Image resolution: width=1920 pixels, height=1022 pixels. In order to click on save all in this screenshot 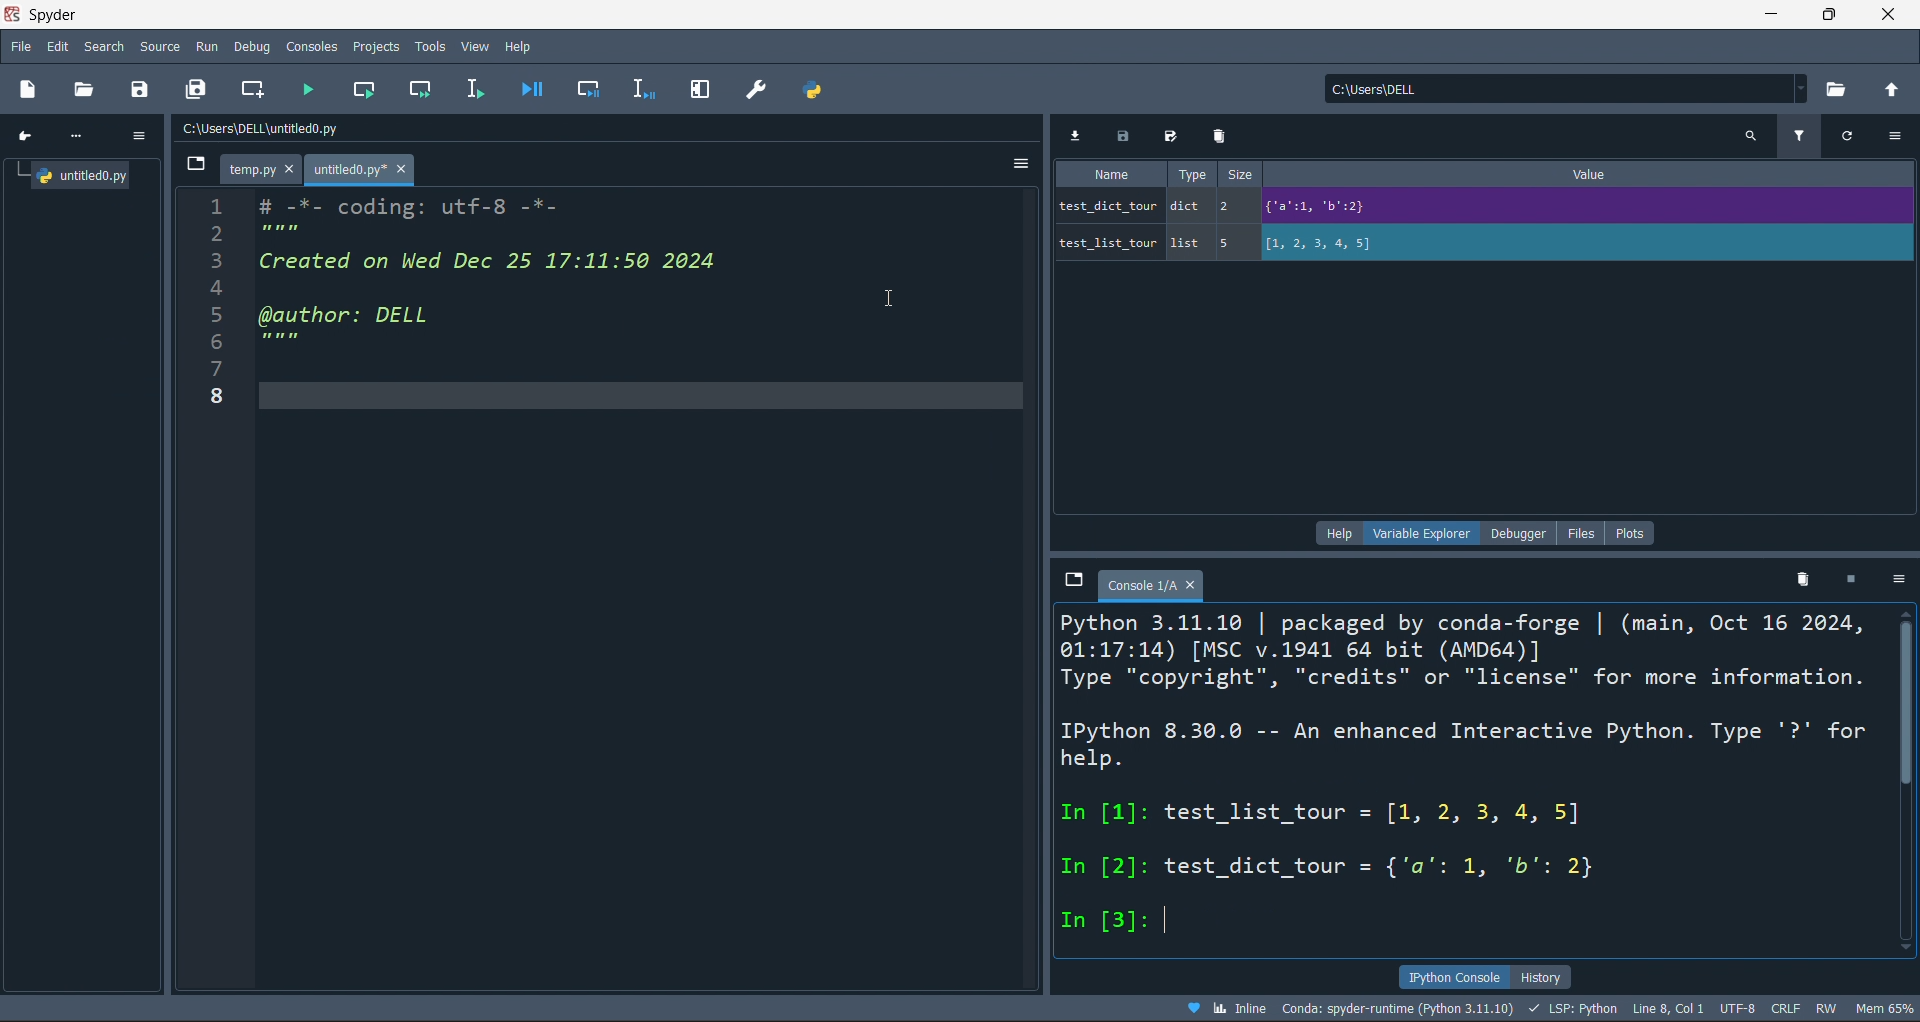, I will do `click(198, 93)`.